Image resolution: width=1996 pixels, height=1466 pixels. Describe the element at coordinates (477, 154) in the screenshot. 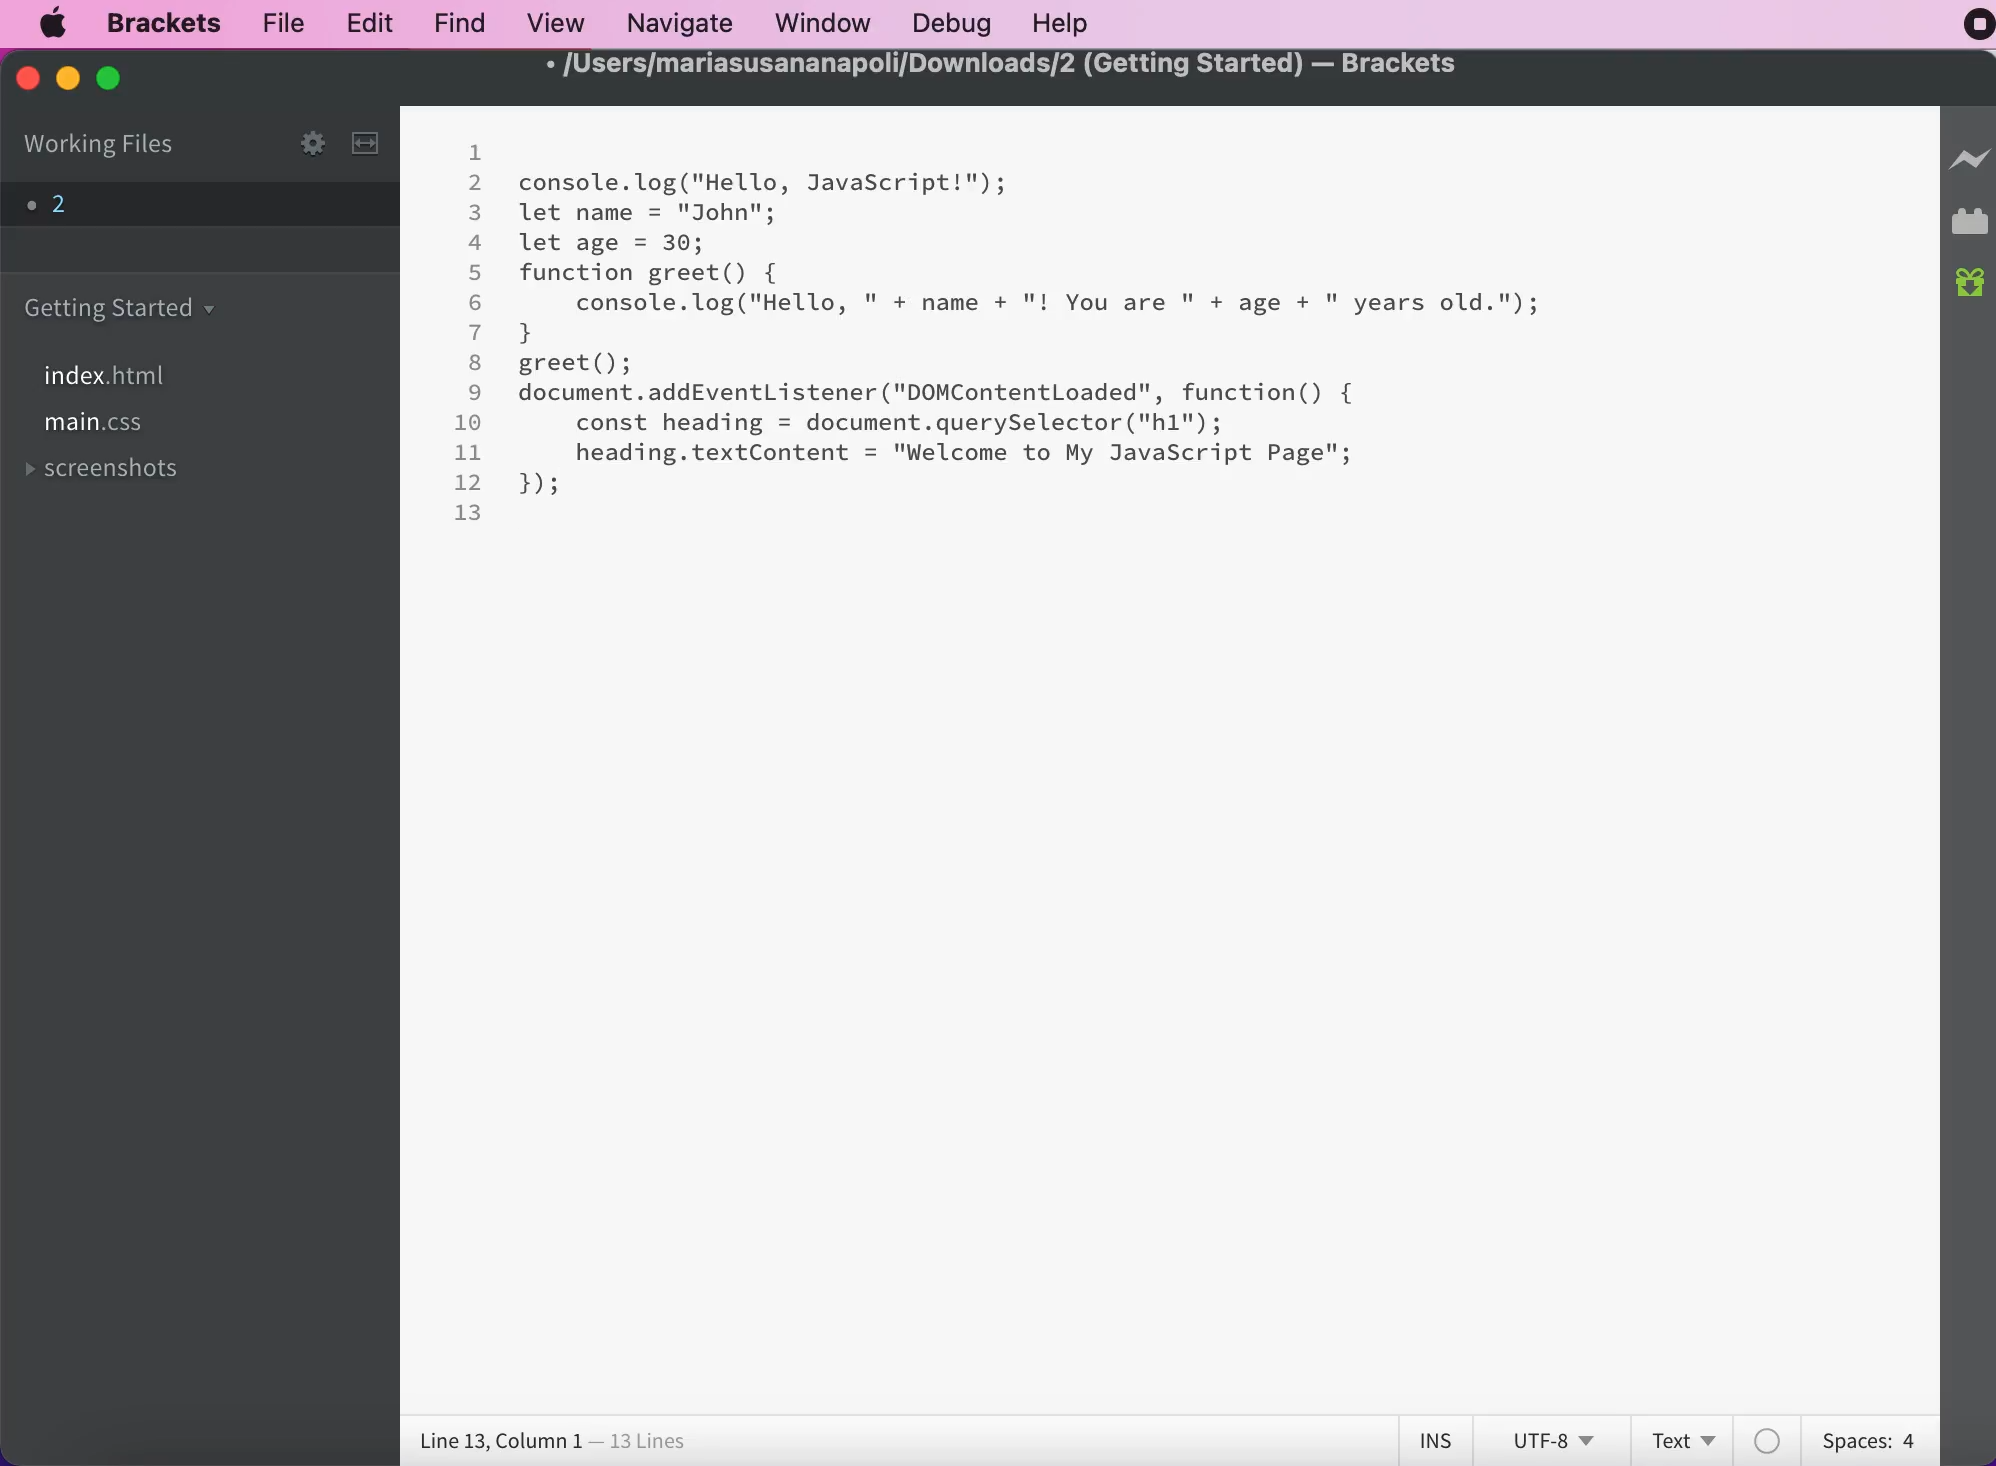

I see `1` at that location.